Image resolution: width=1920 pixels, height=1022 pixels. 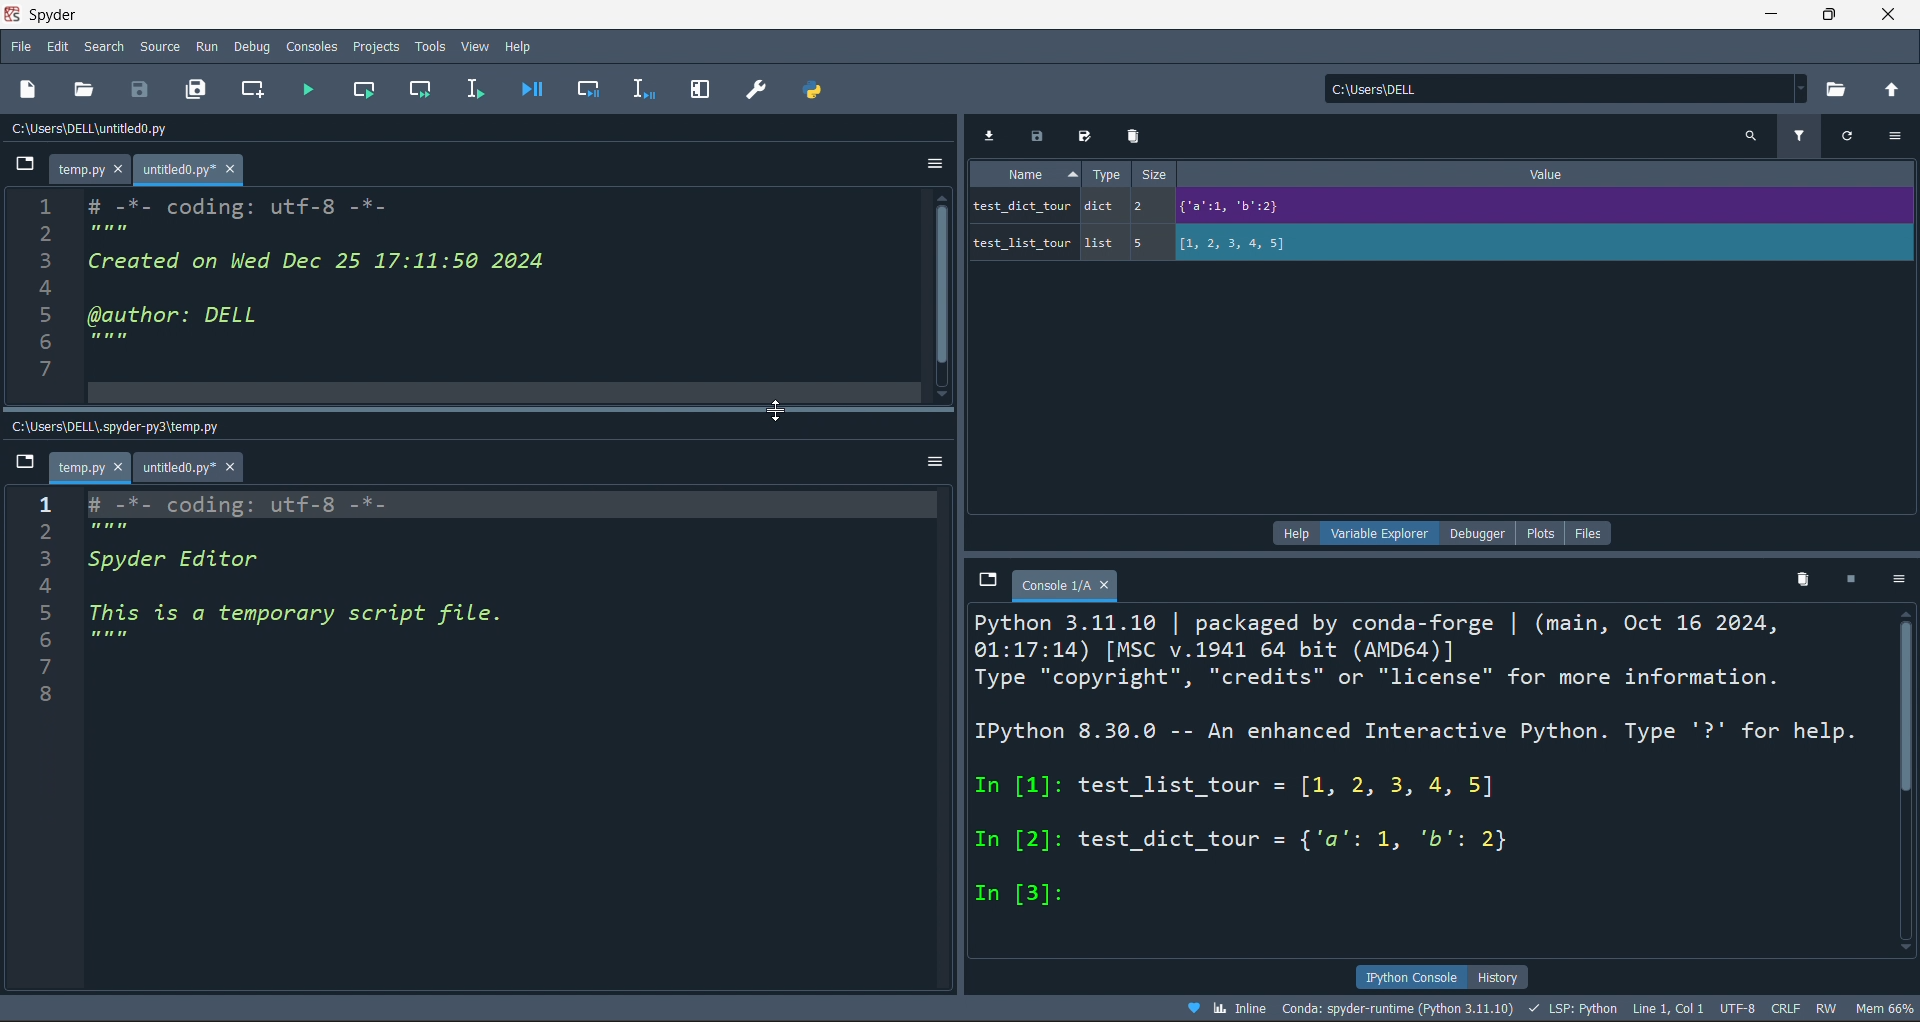 I want to click on search variables, so click(x=1750, y=137).